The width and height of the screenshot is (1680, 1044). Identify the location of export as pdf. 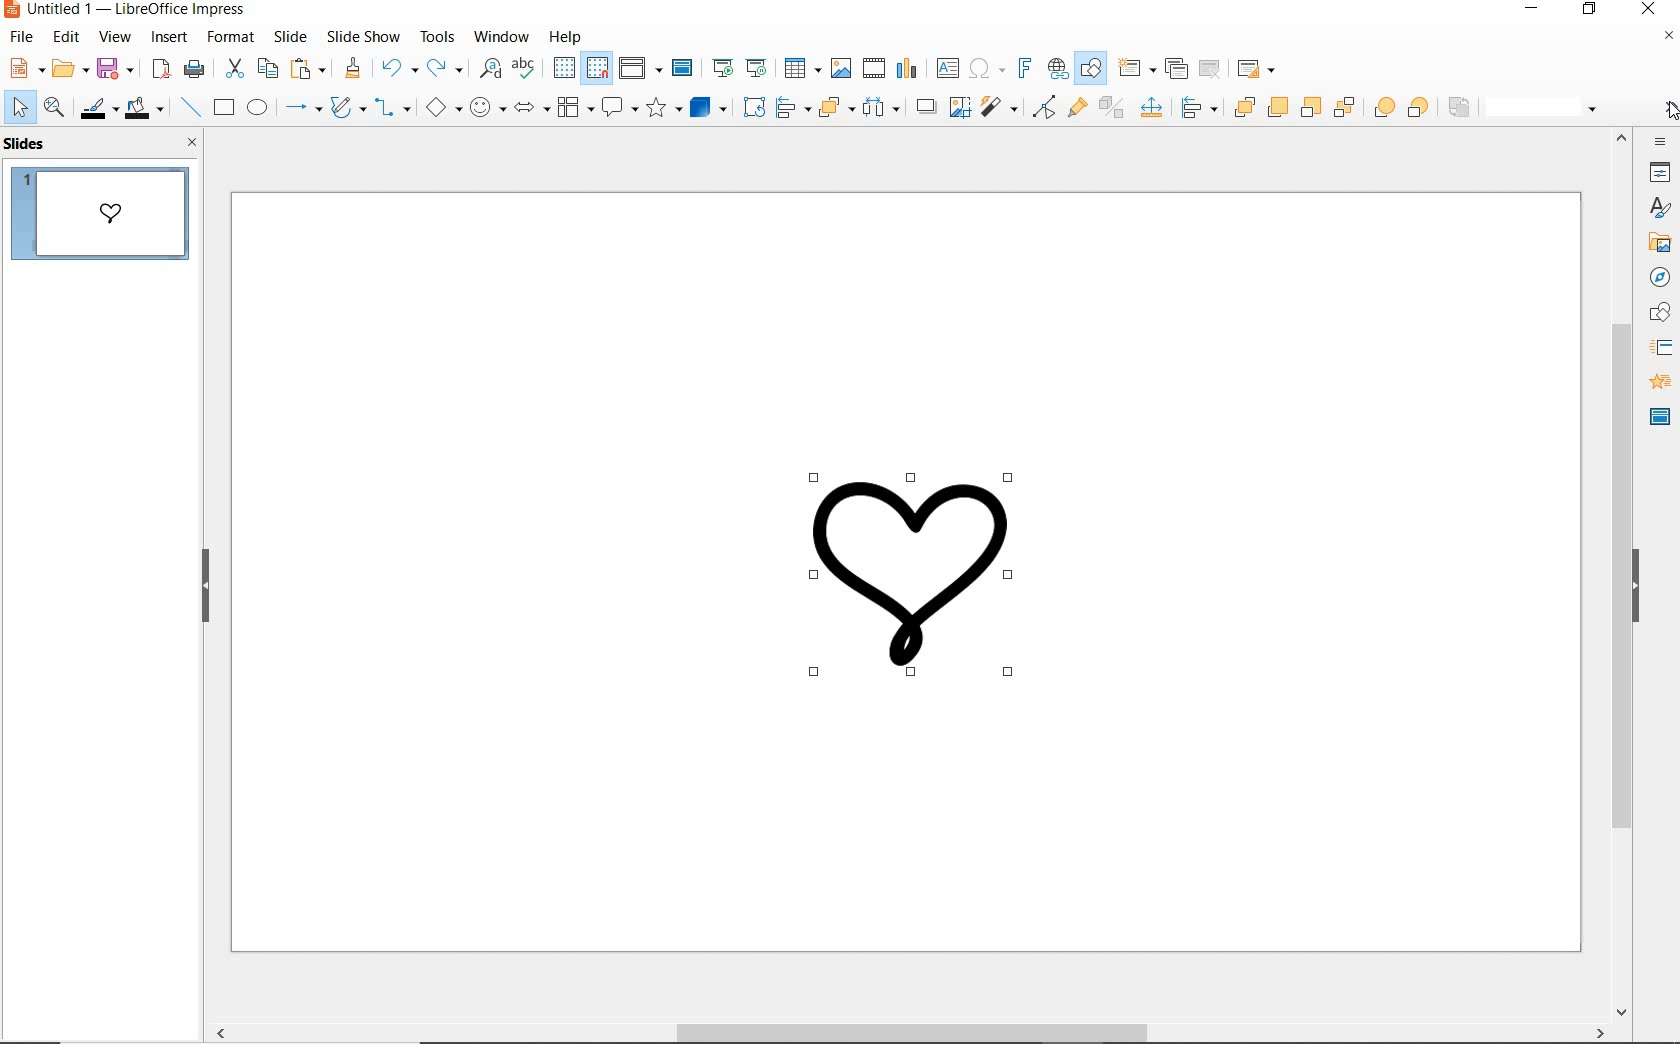
(161, 69).